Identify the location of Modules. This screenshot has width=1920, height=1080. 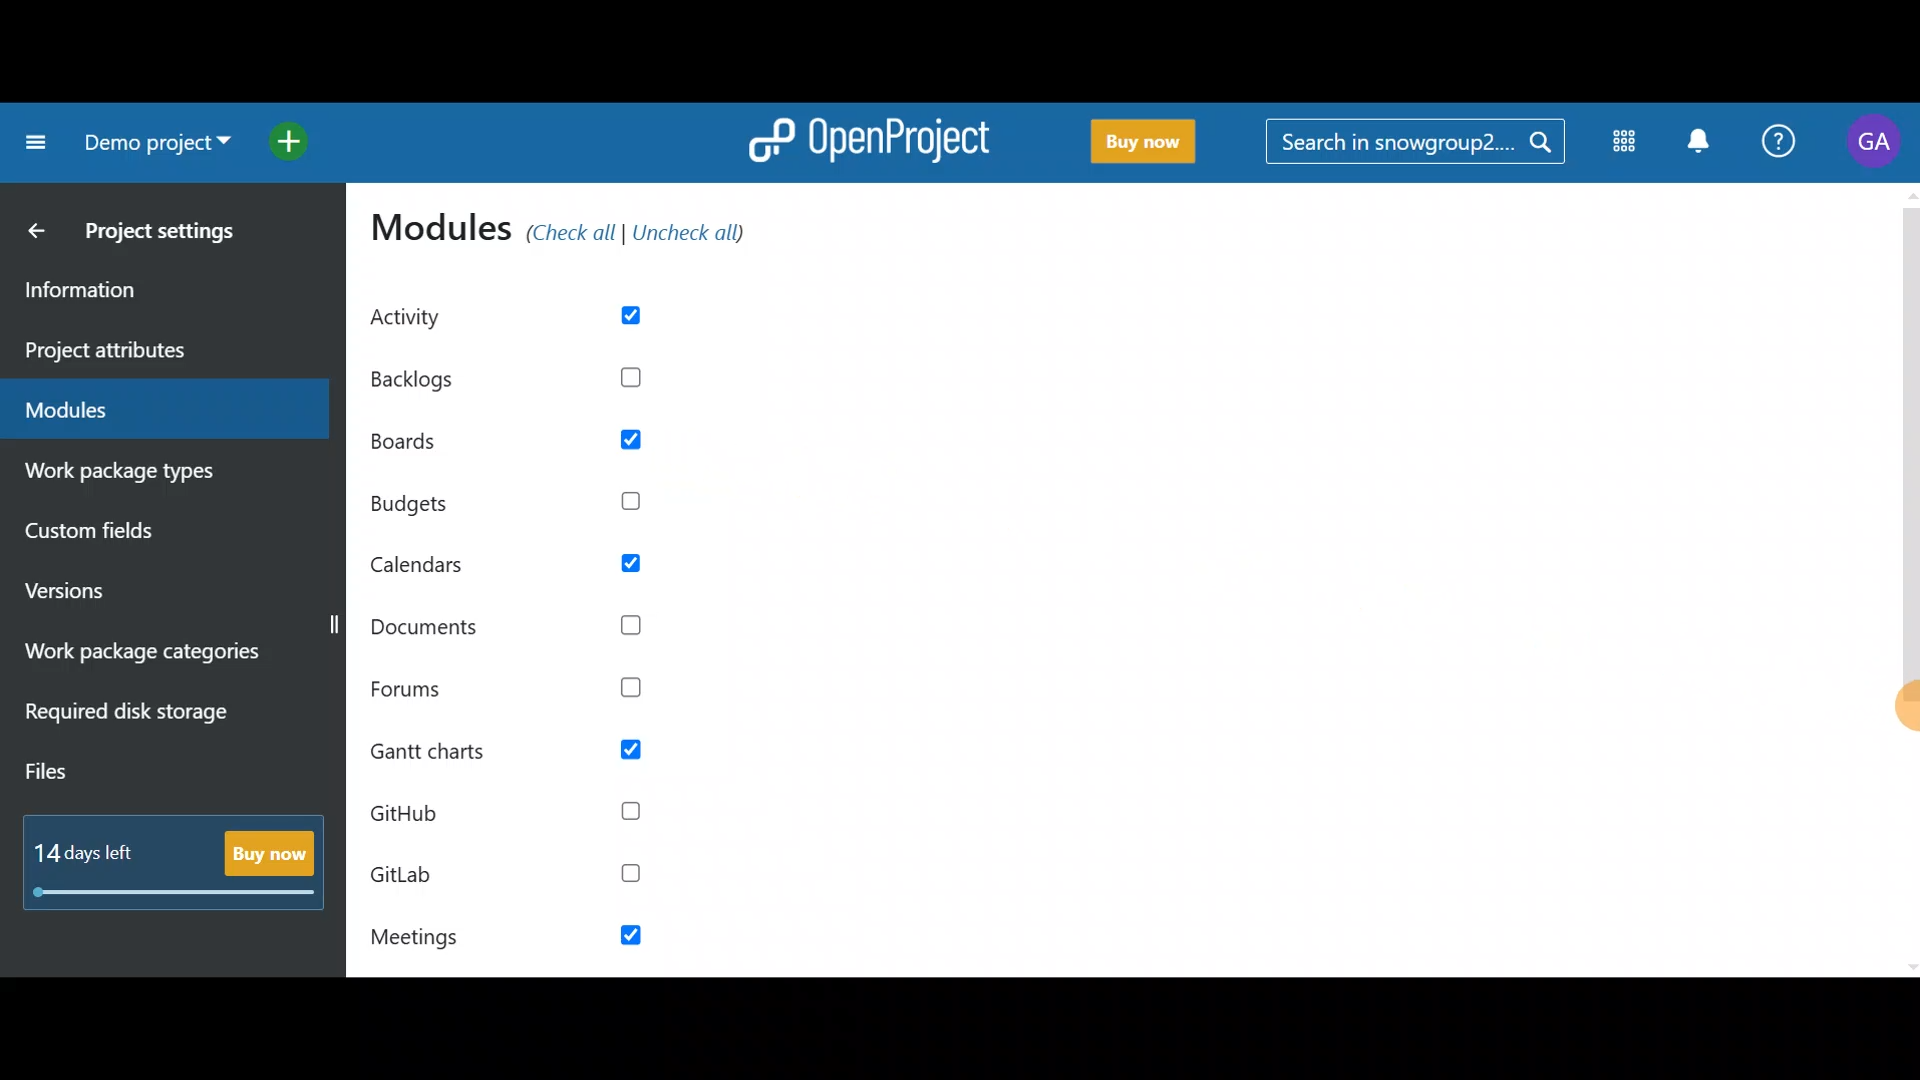
(152, 410).